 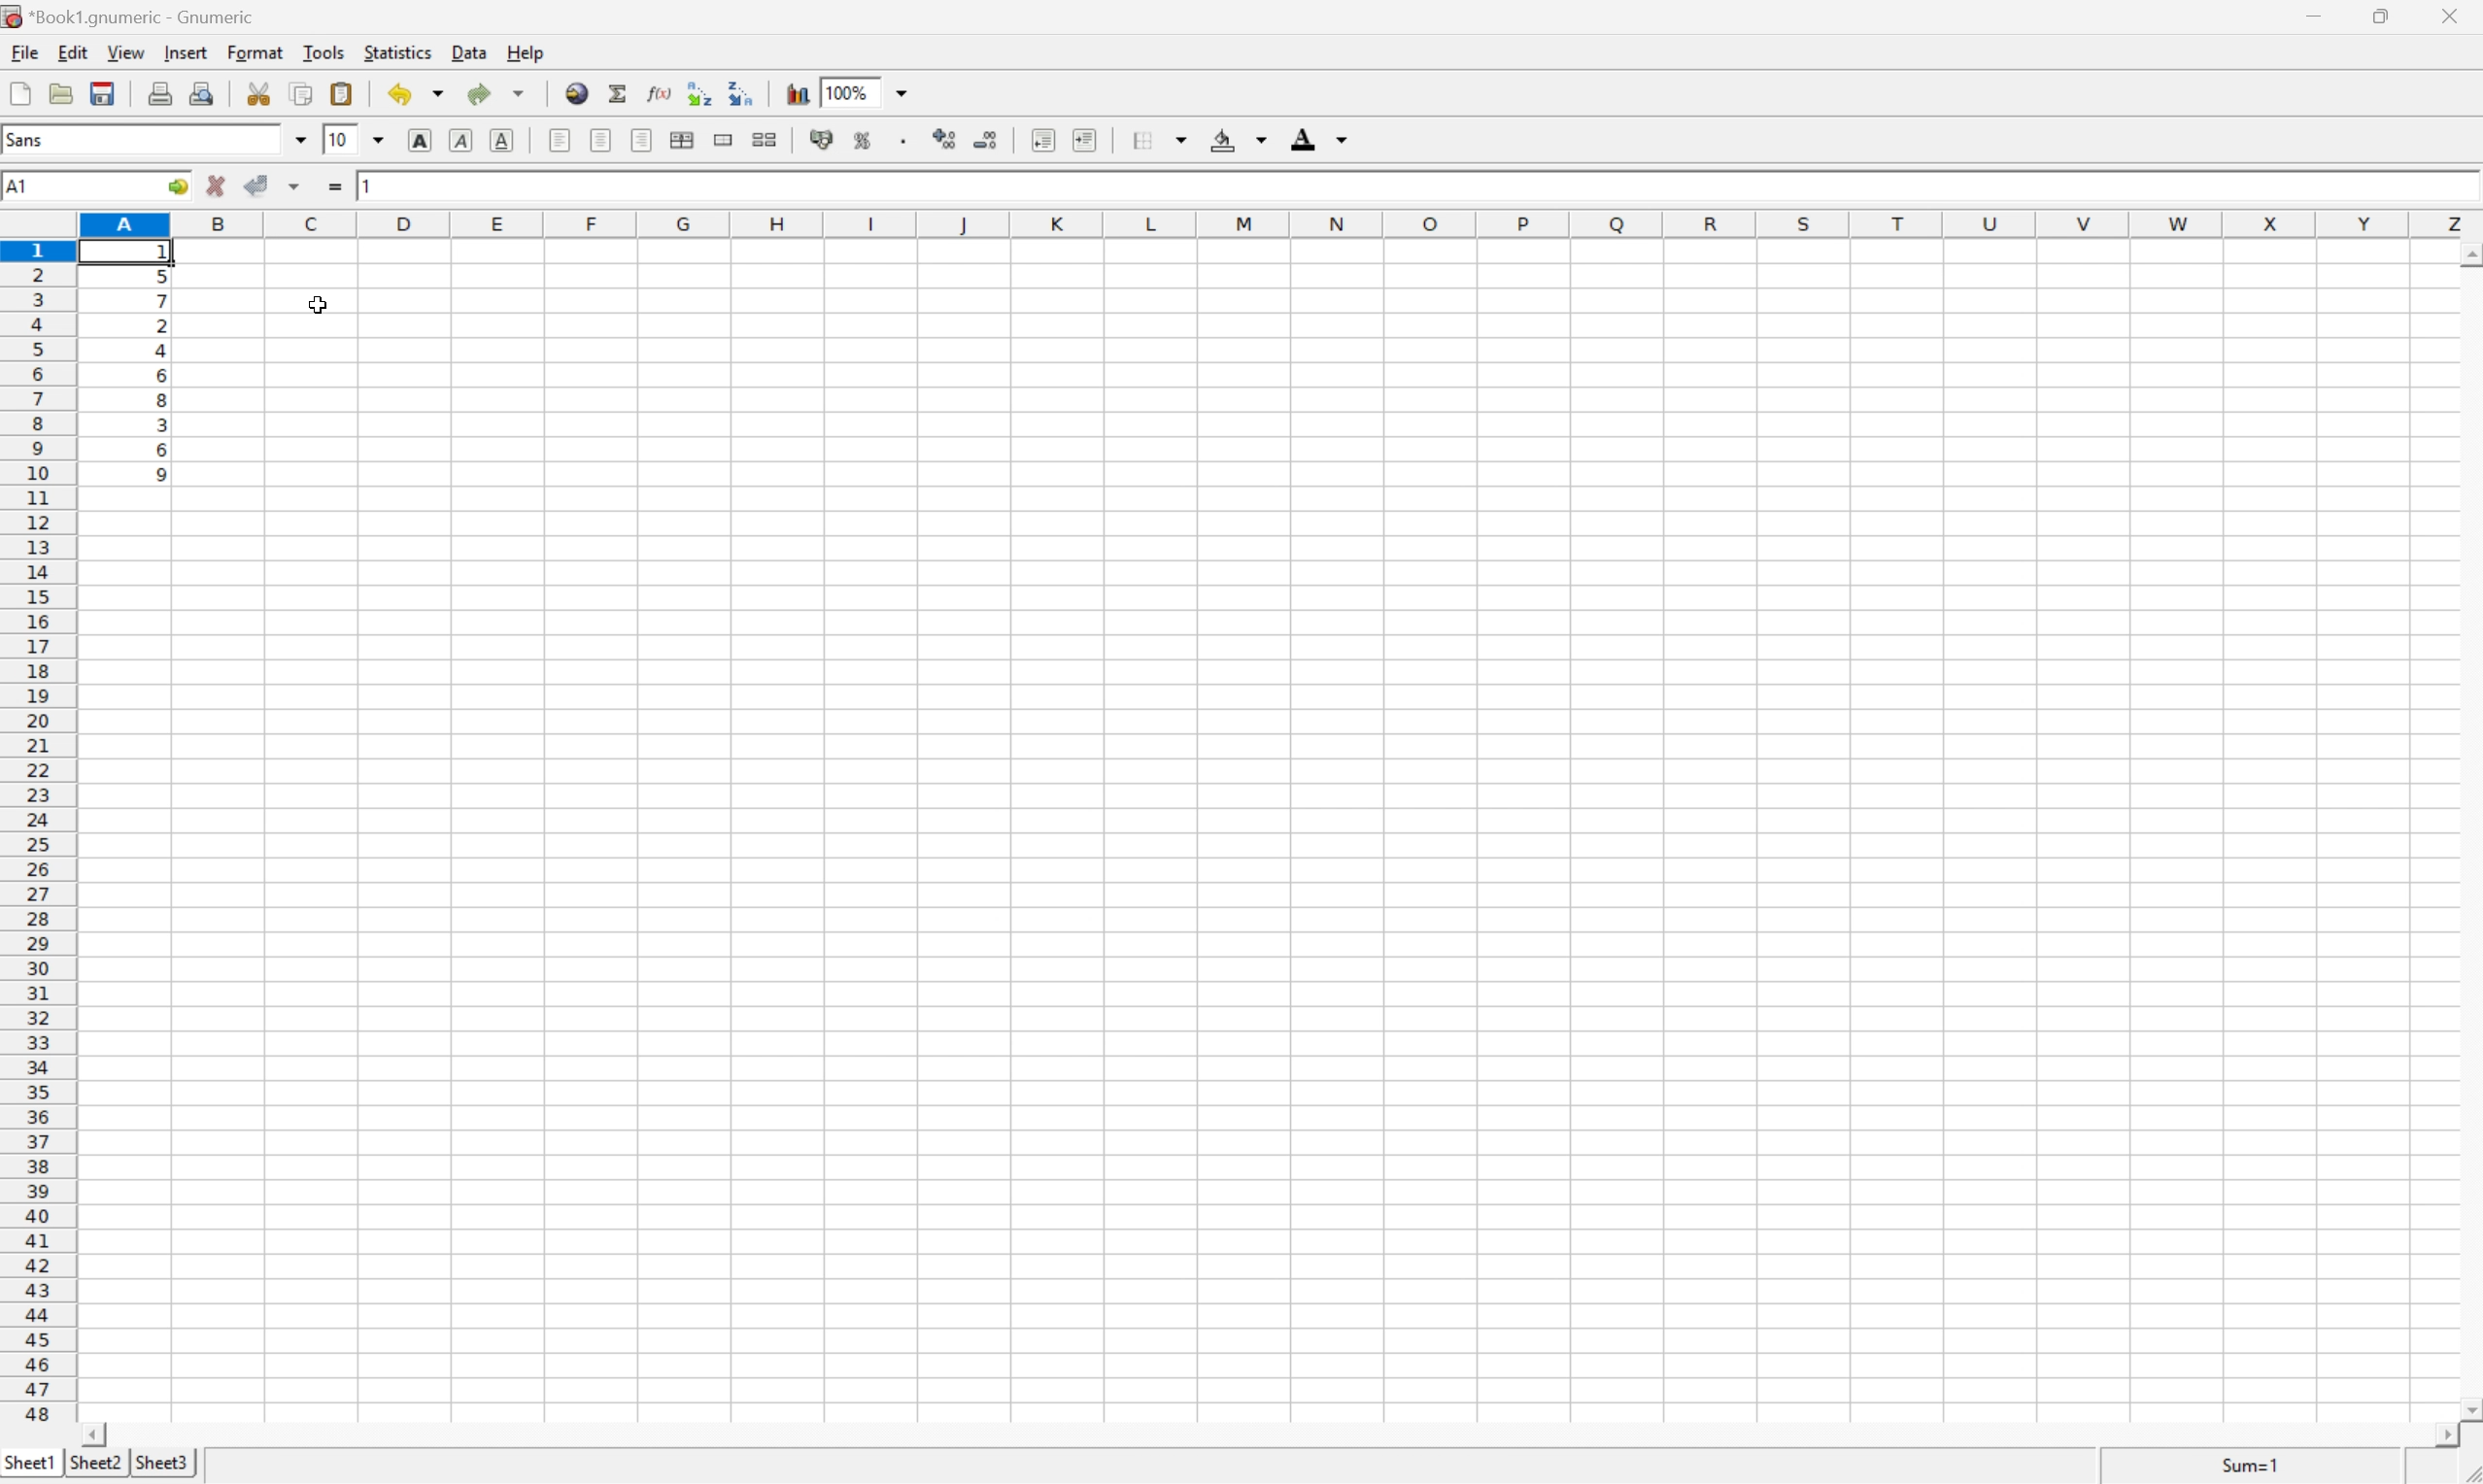 What do you see at coordinates (179, 186) in the screenshot?
I see `go to` at bounding box center [179, 186].